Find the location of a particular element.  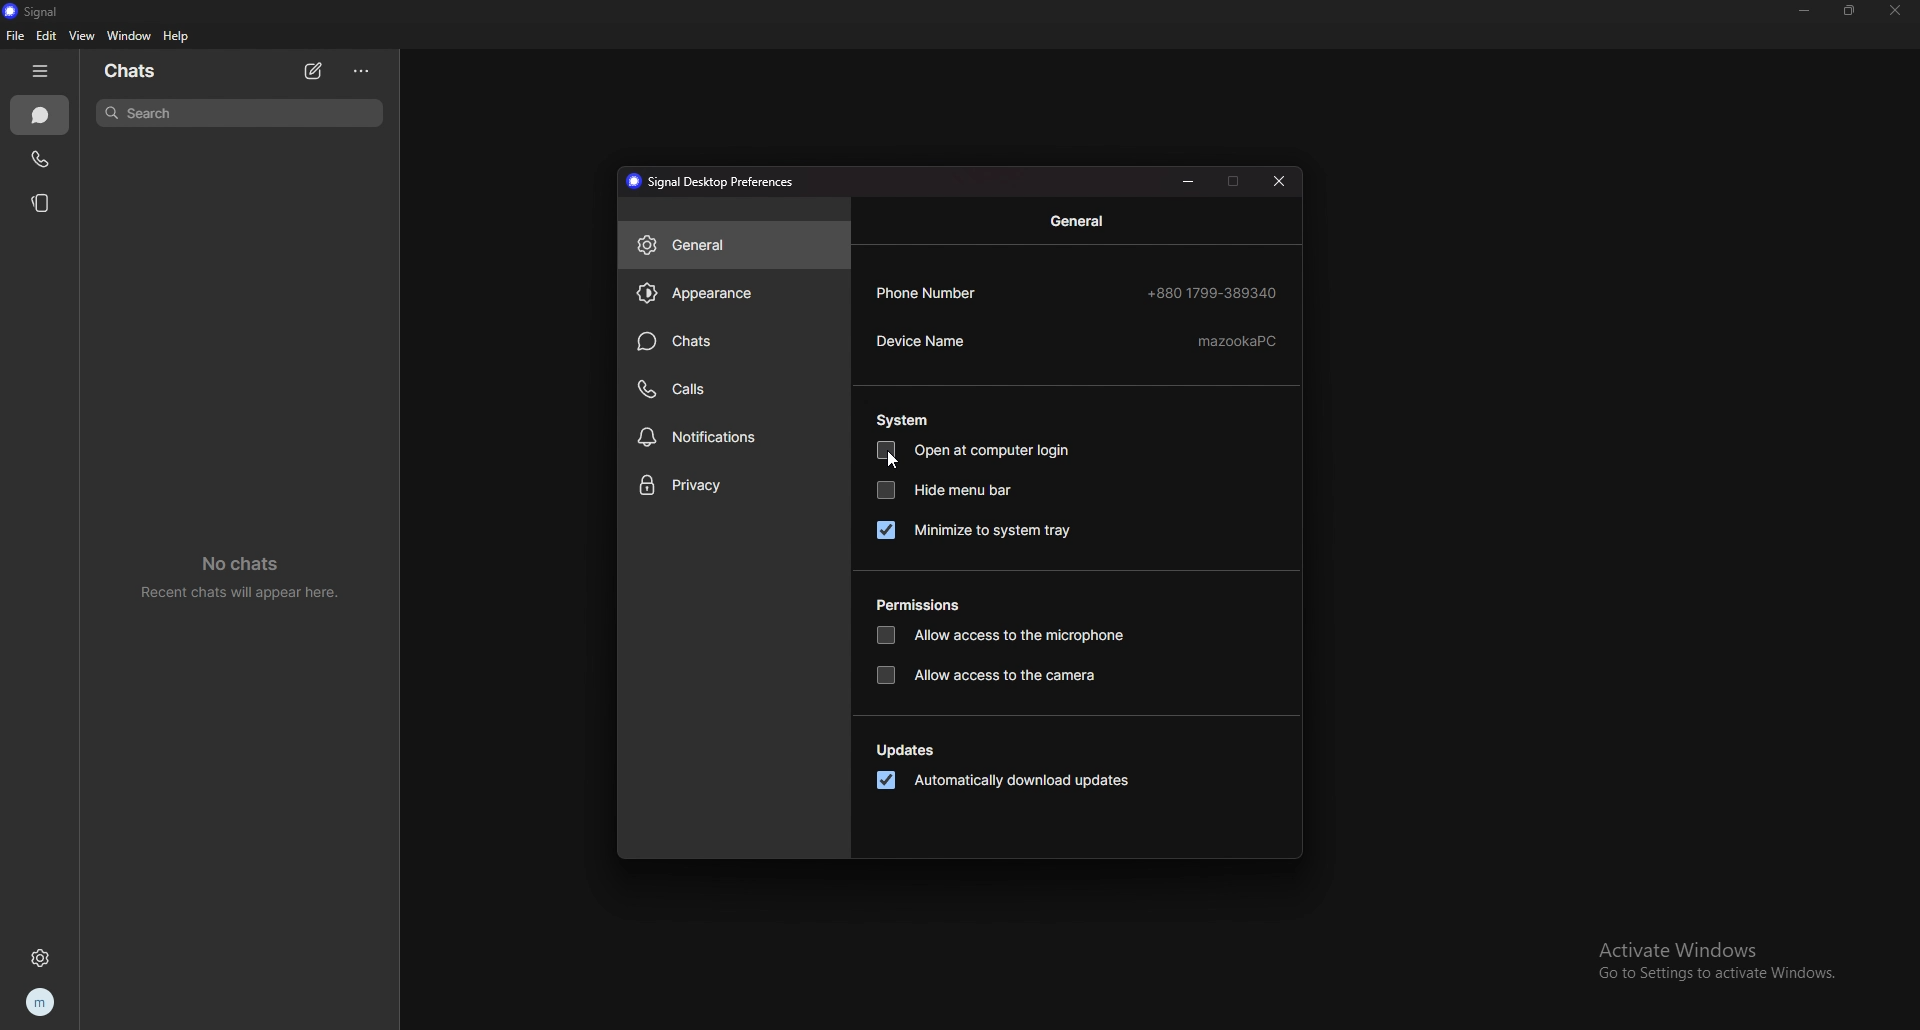

notifications is located at coordinates (734, 437).